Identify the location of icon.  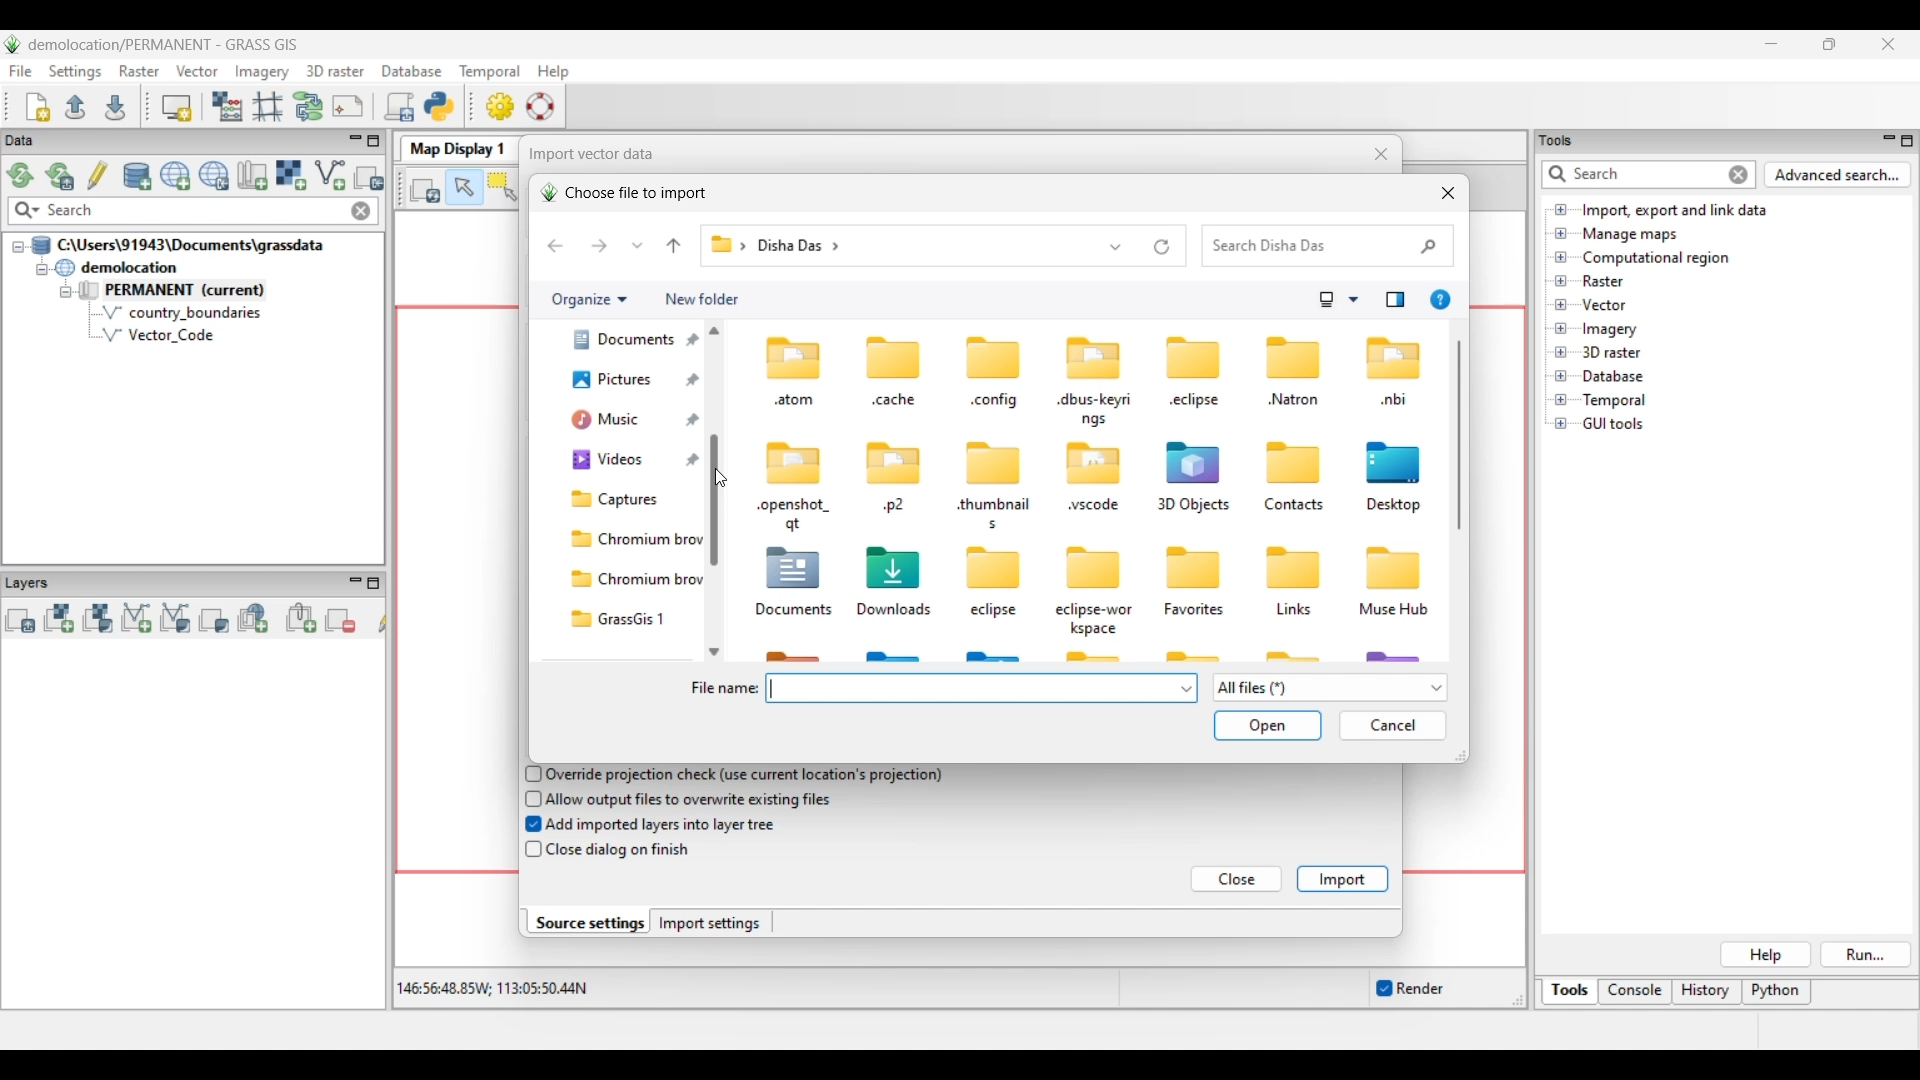
(990, 464).